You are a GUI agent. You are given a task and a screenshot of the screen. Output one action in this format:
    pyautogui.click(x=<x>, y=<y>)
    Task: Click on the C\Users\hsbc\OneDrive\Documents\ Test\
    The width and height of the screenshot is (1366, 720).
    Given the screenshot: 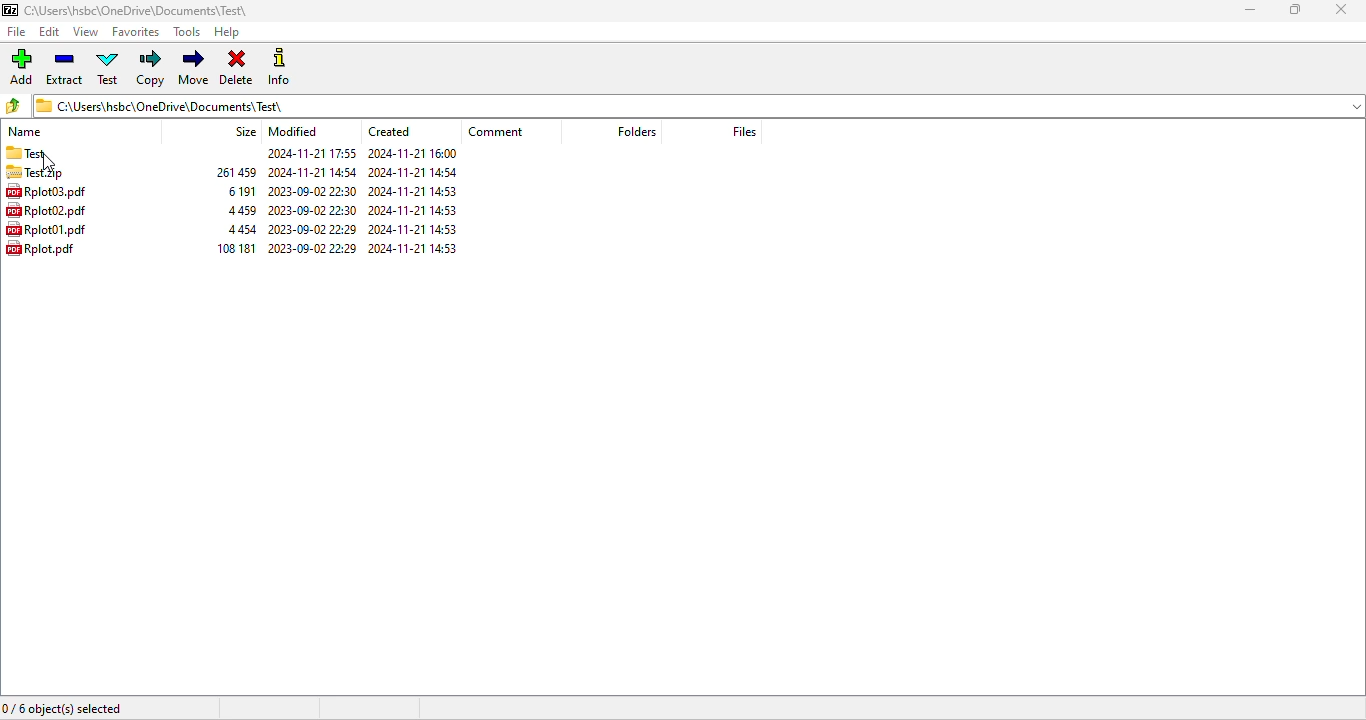 What is the action you would take?
    pyautogui.click(x=700, y=105)
    